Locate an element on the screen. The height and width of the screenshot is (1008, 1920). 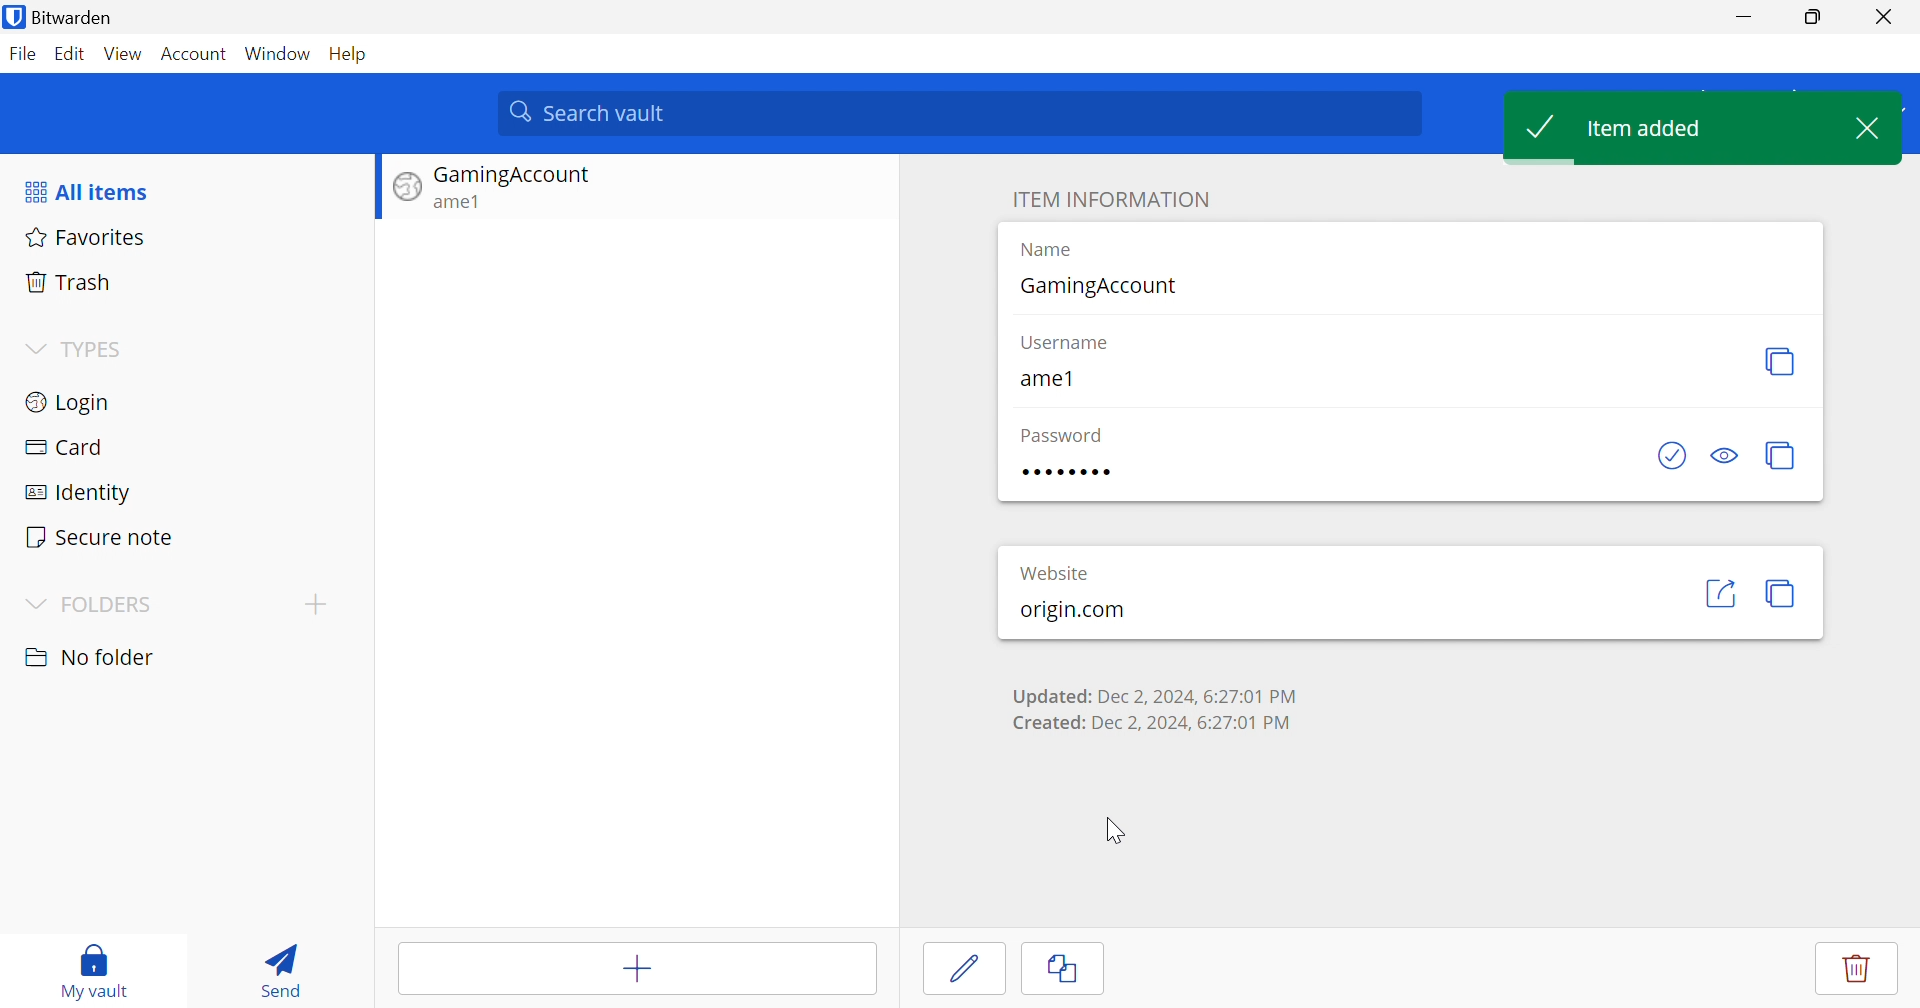
Card is located at coordinates (67, 449).